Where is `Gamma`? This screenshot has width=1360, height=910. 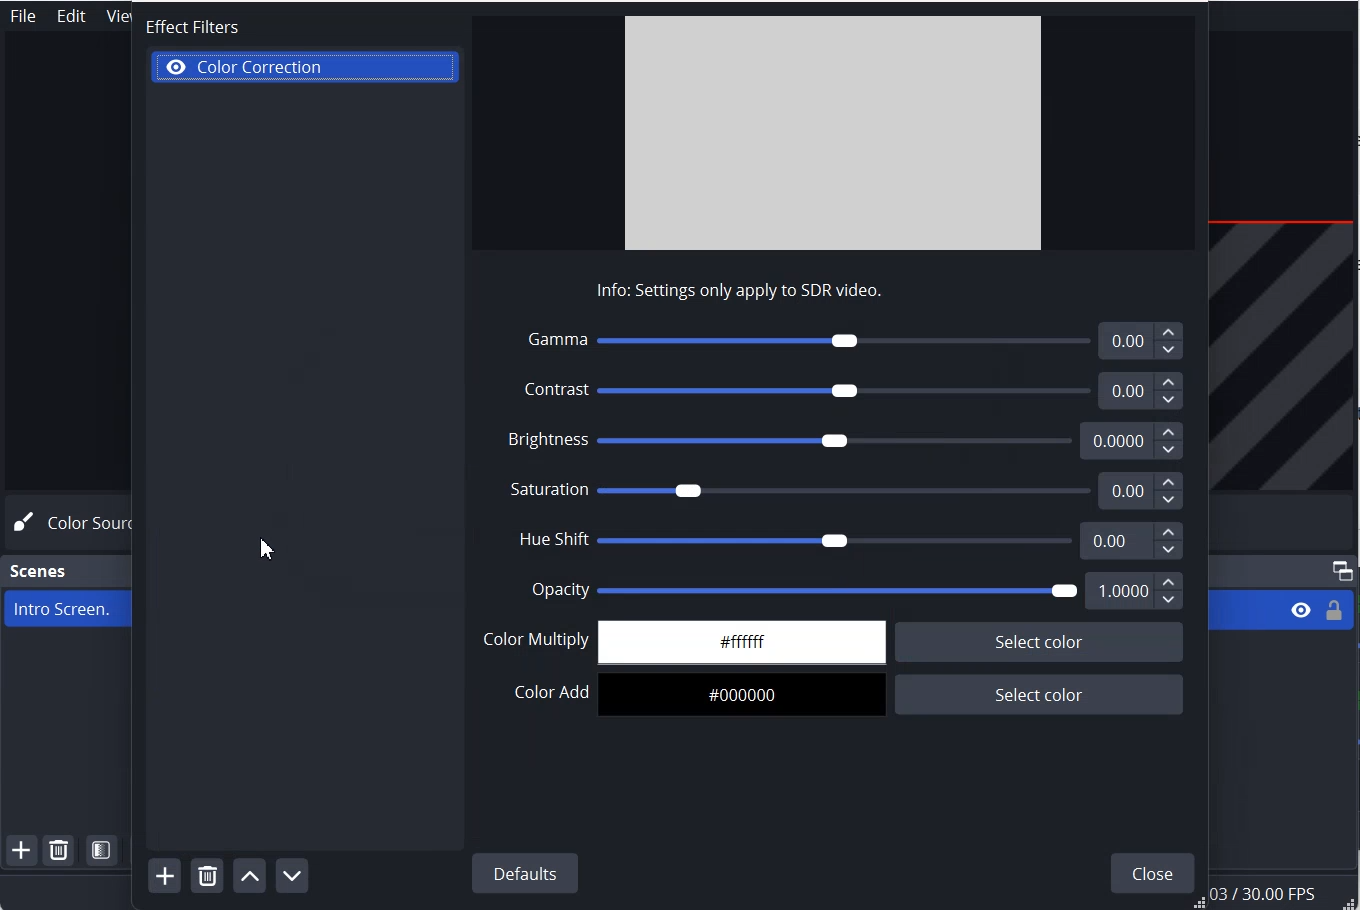
Gamma is located at coordinates (846, 338).